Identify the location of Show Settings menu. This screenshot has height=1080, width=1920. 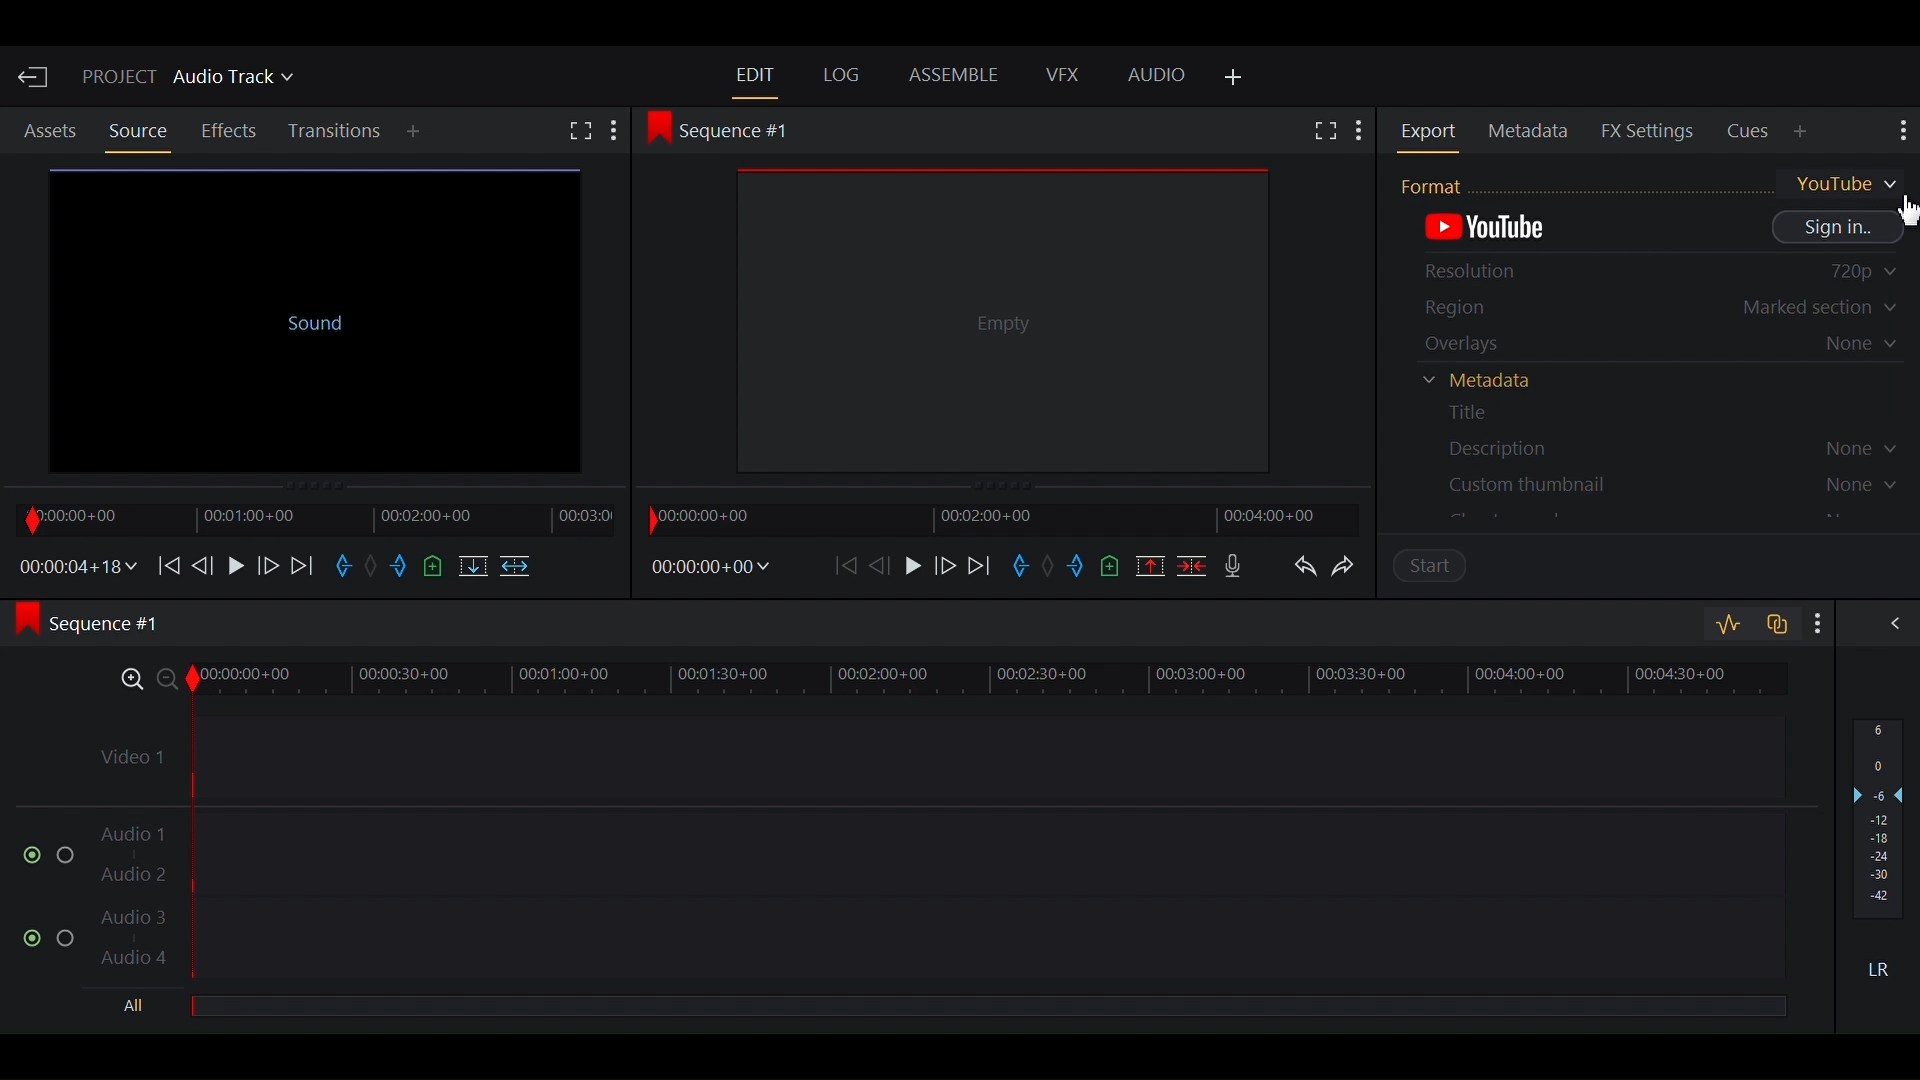
(1360, 133).